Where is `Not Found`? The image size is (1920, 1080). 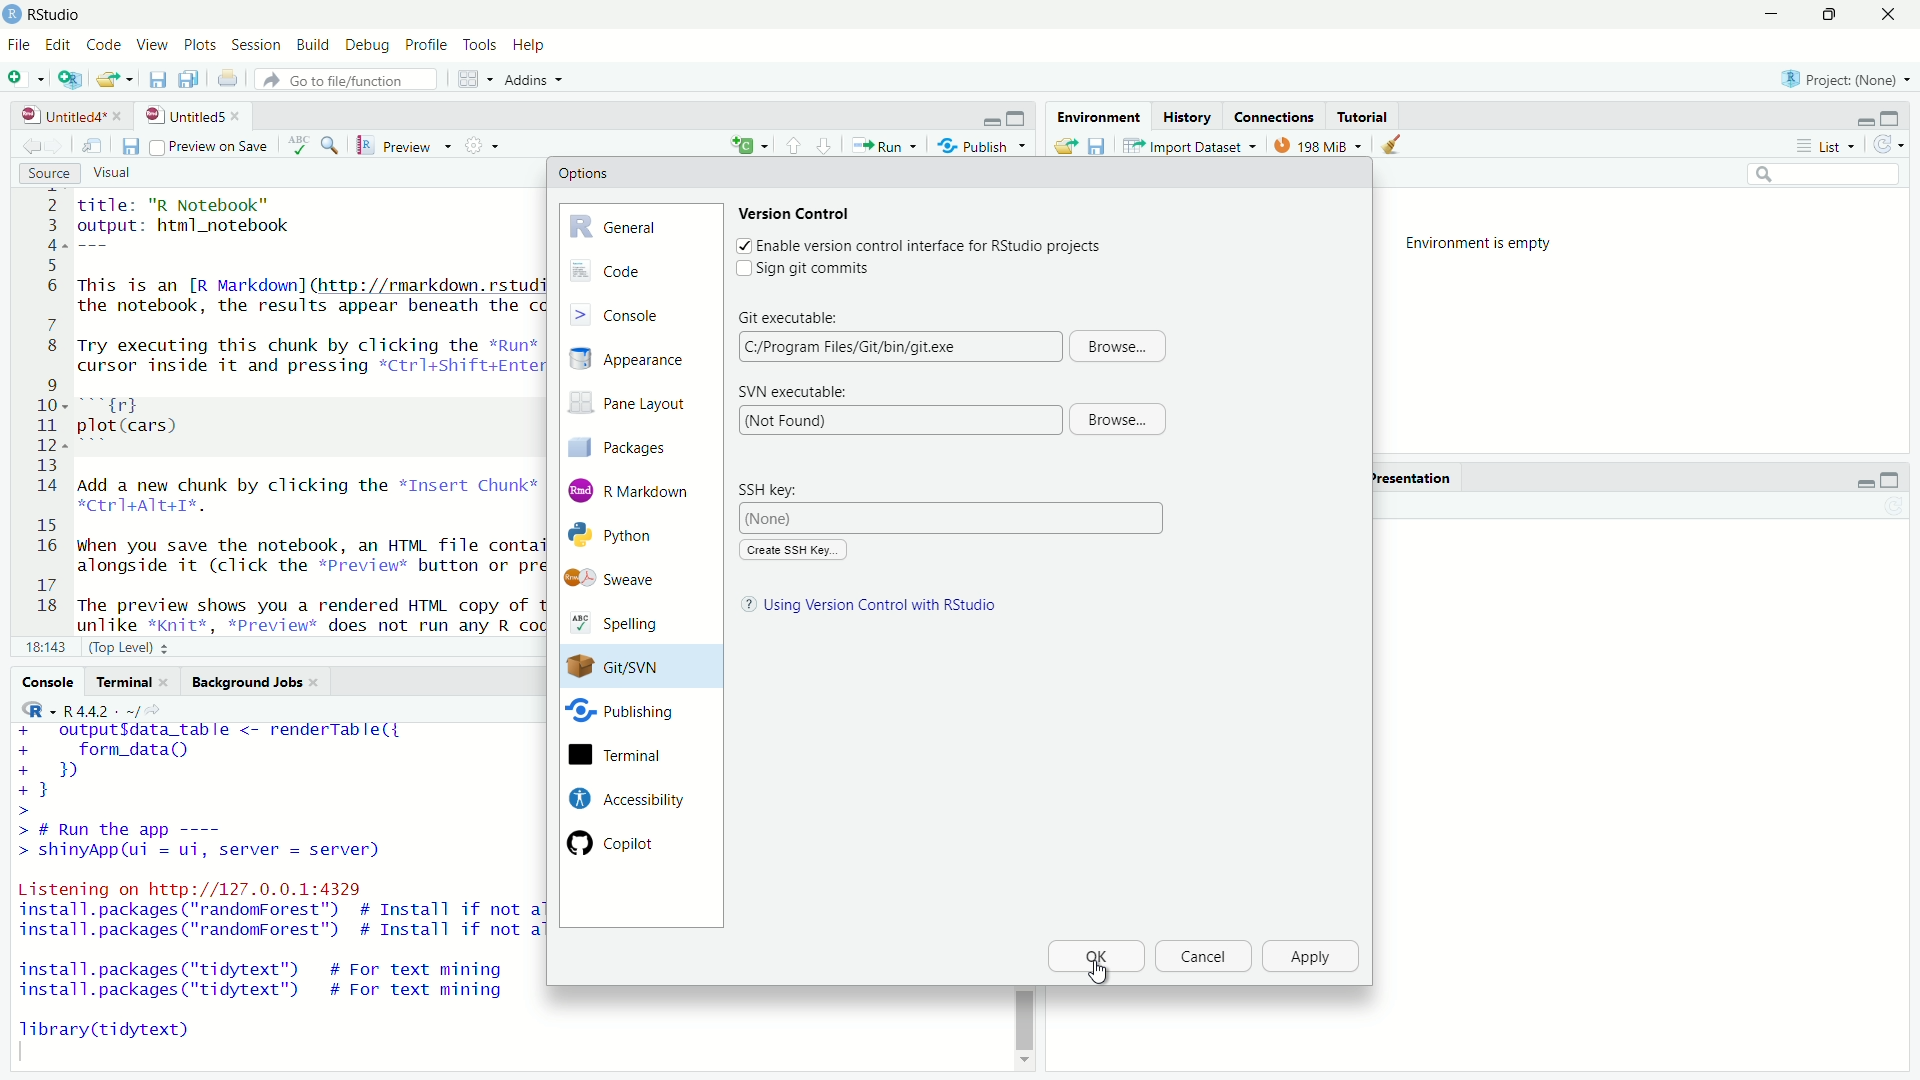
Not Found is located at coordinates (897, 420).